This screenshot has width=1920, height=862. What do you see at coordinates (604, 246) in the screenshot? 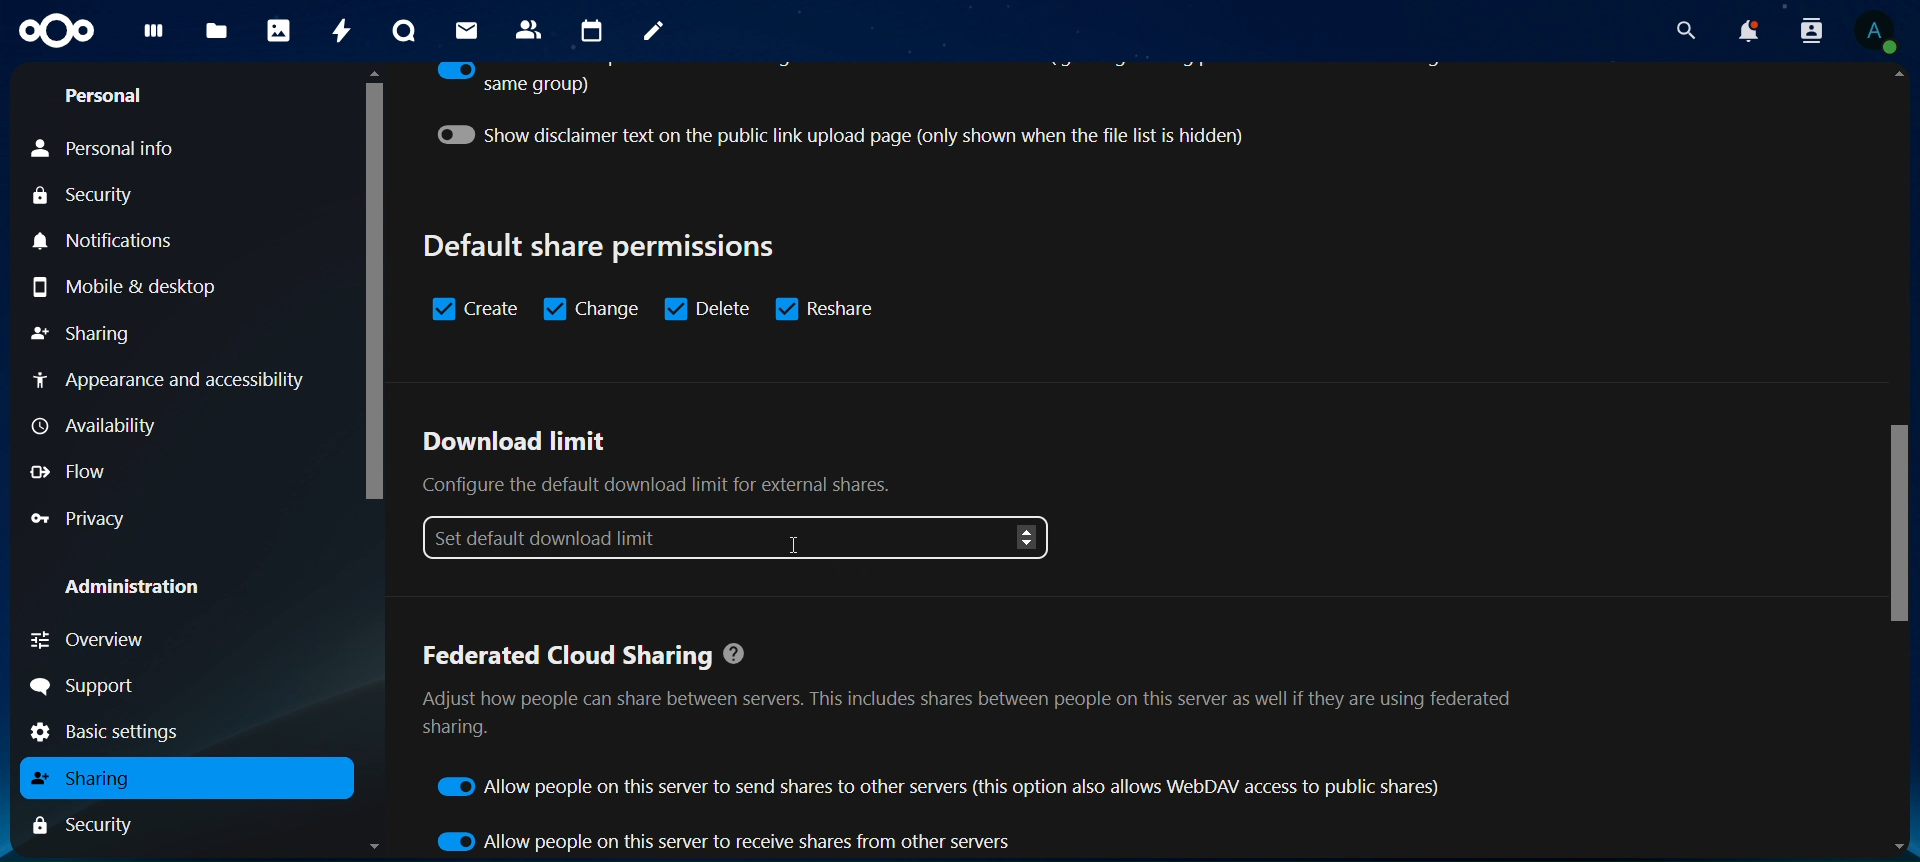
I see `default share permissions` at bounding box center [604, 246].